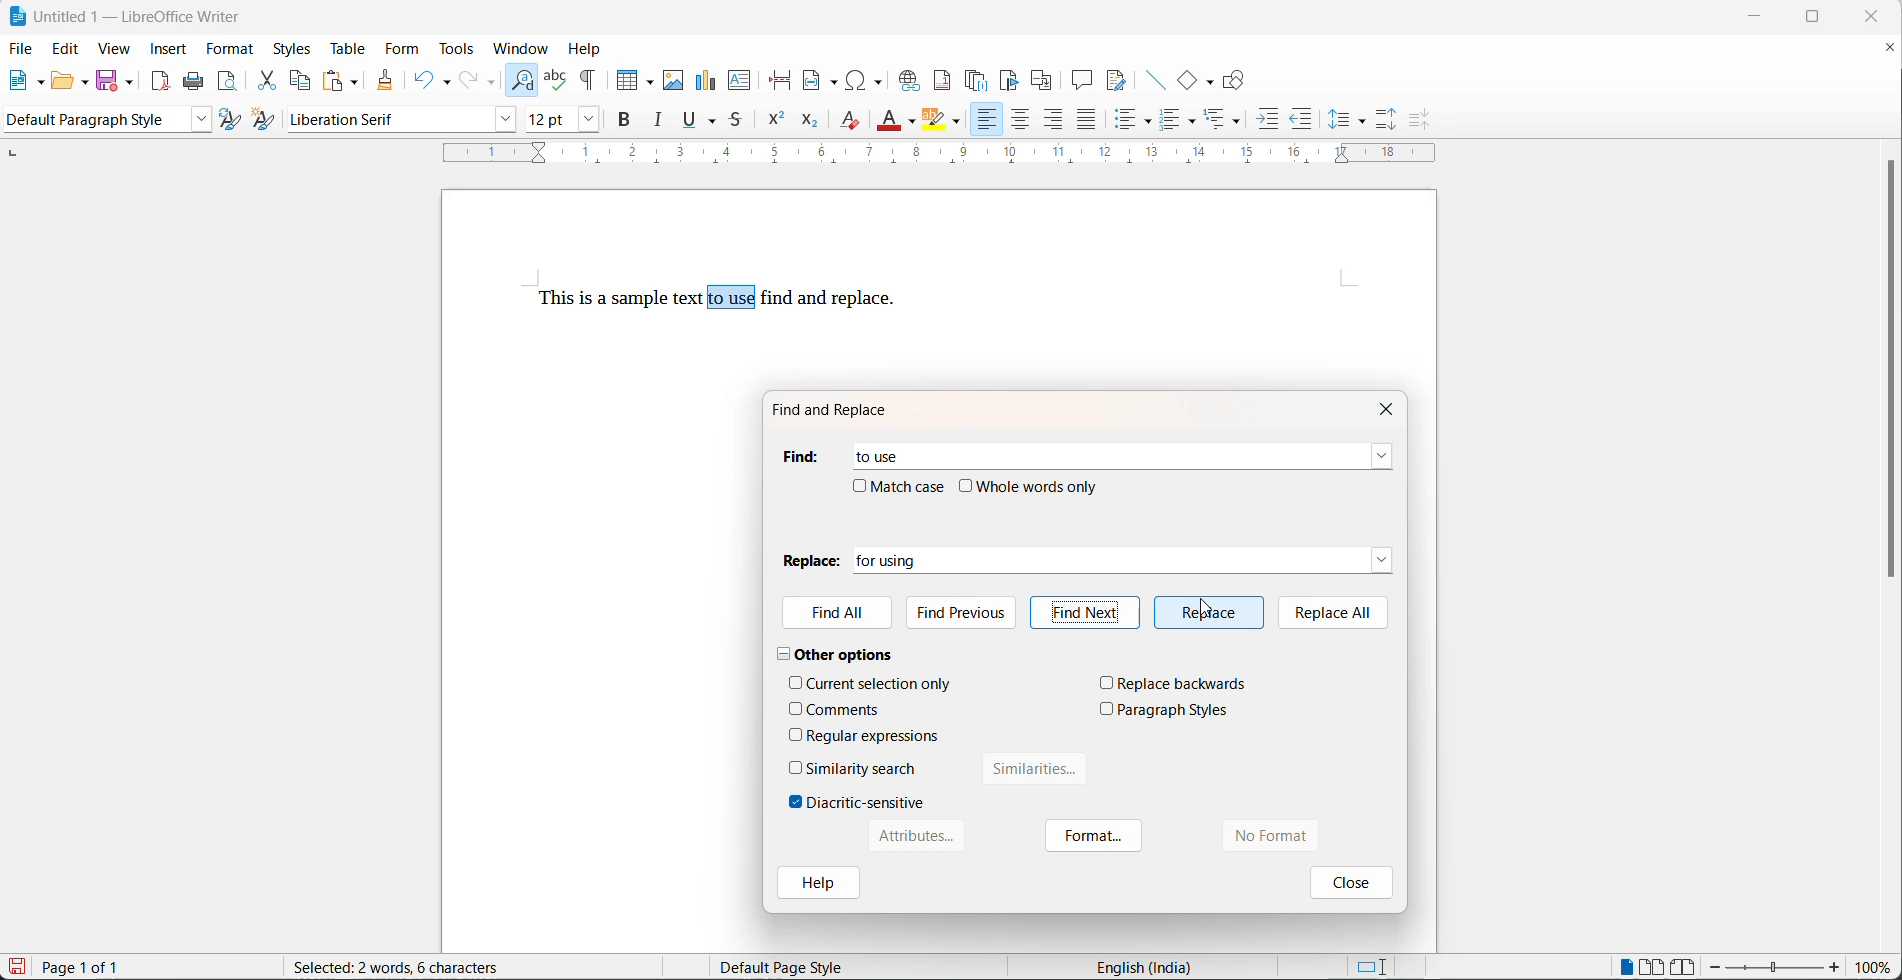 The width and height of the screenshot is (1902, 980). I want to click on increase paragraph spacing, so click(1387, 117).